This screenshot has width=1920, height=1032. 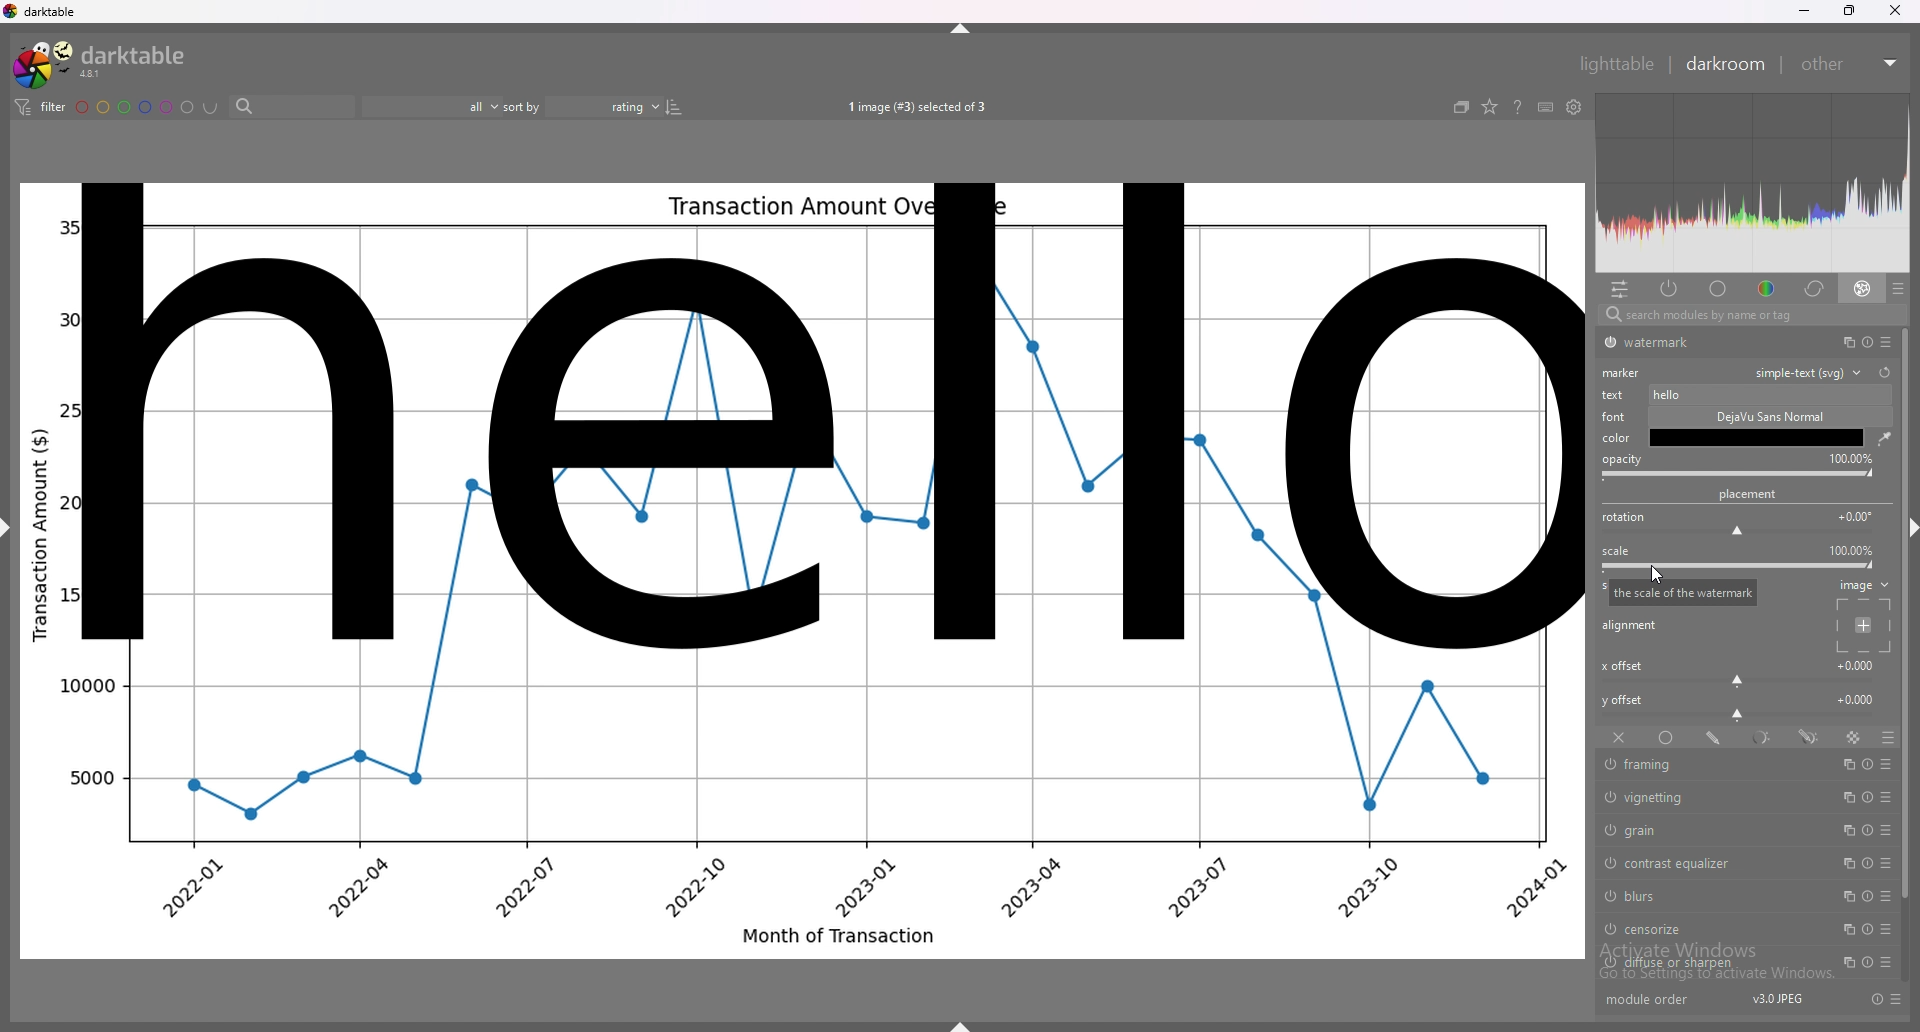 What do you see at coordinates (1868, 929) in the screenshot?
I see `reset` at bounding box center [1868, 929].